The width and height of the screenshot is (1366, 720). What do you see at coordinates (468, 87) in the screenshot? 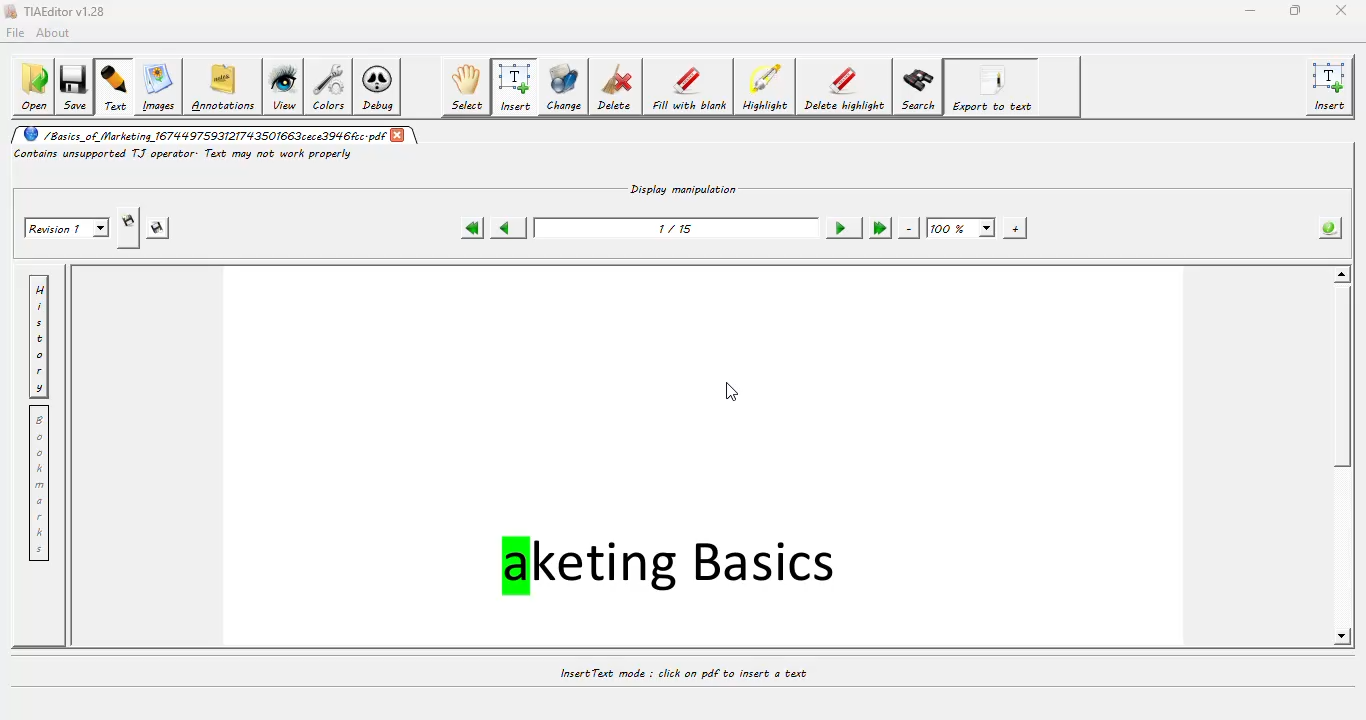
I see `select` at bounding box center [468, 87].